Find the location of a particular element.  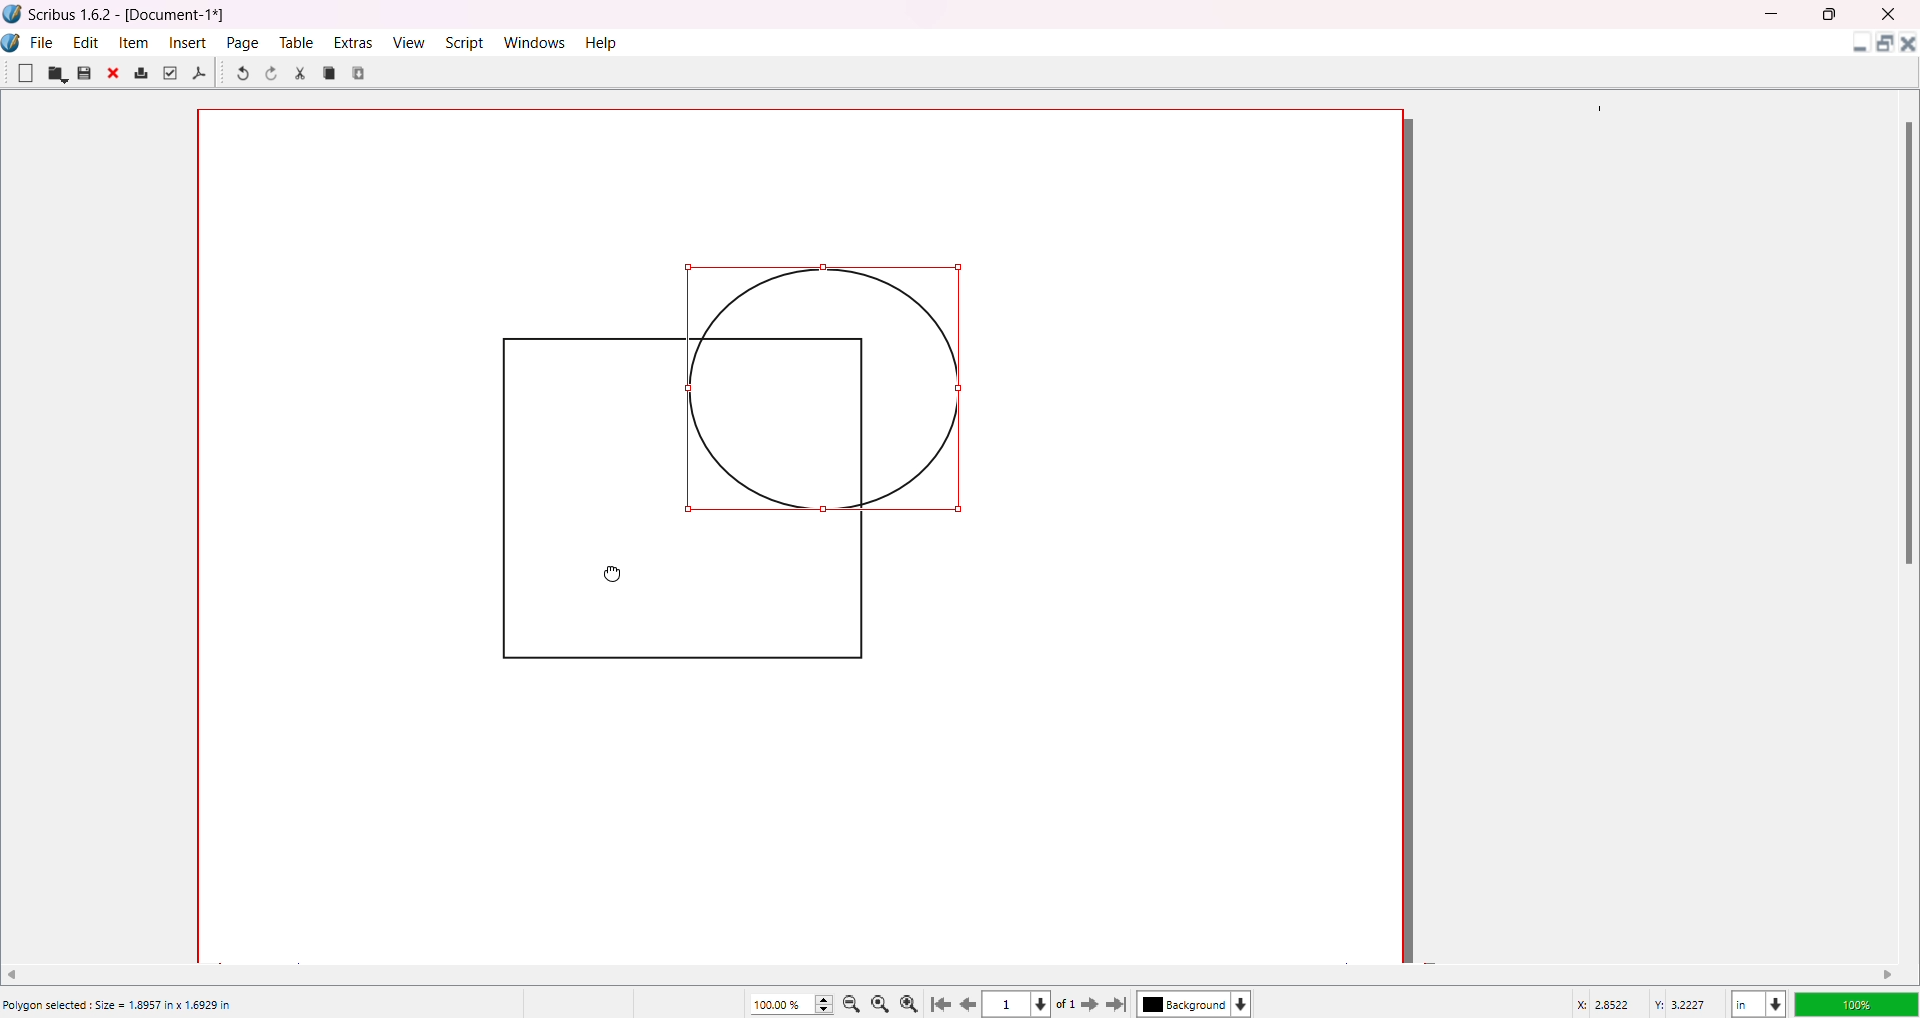

Zoom in is located at coordinates (913, 1002).